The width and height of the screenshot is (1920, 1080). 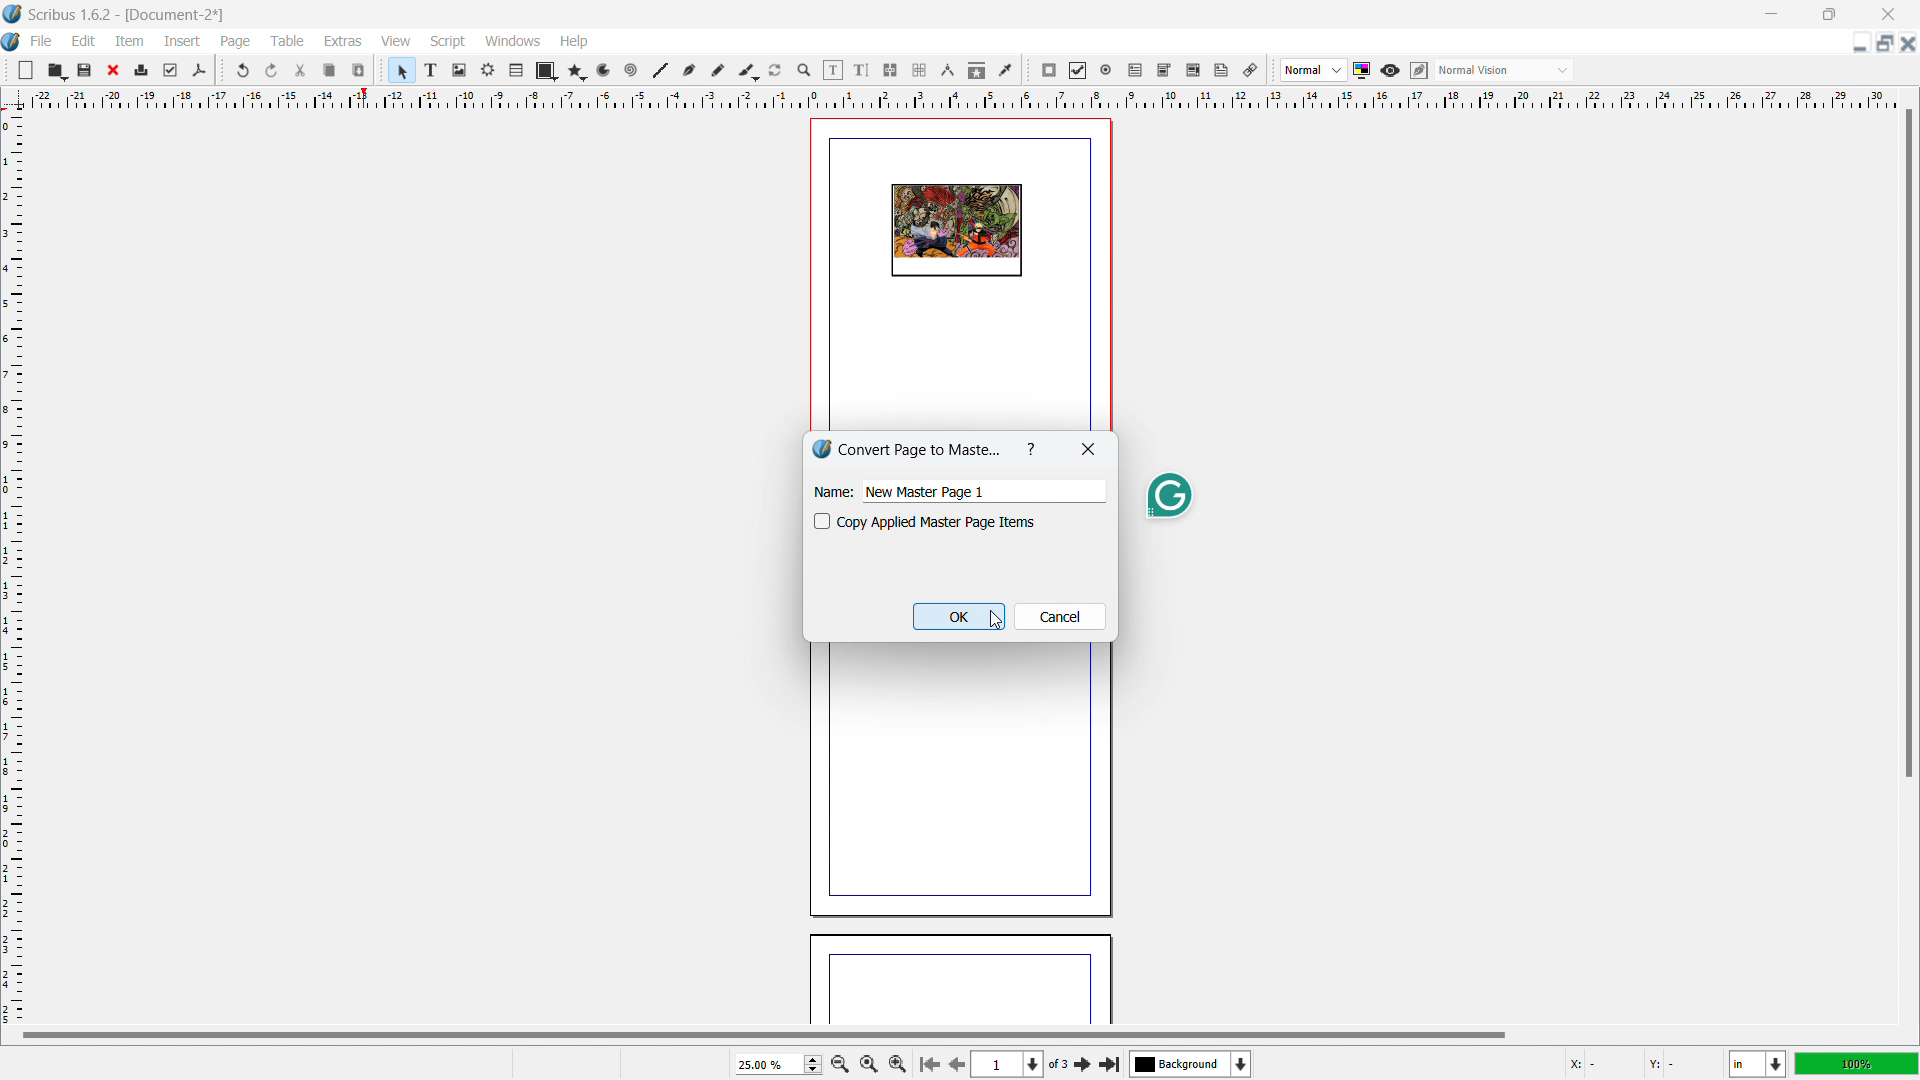 What do you see at coordinates (1390, 71) in the screenshot?
I see `preview mode` at bounding box center [1390, 71].